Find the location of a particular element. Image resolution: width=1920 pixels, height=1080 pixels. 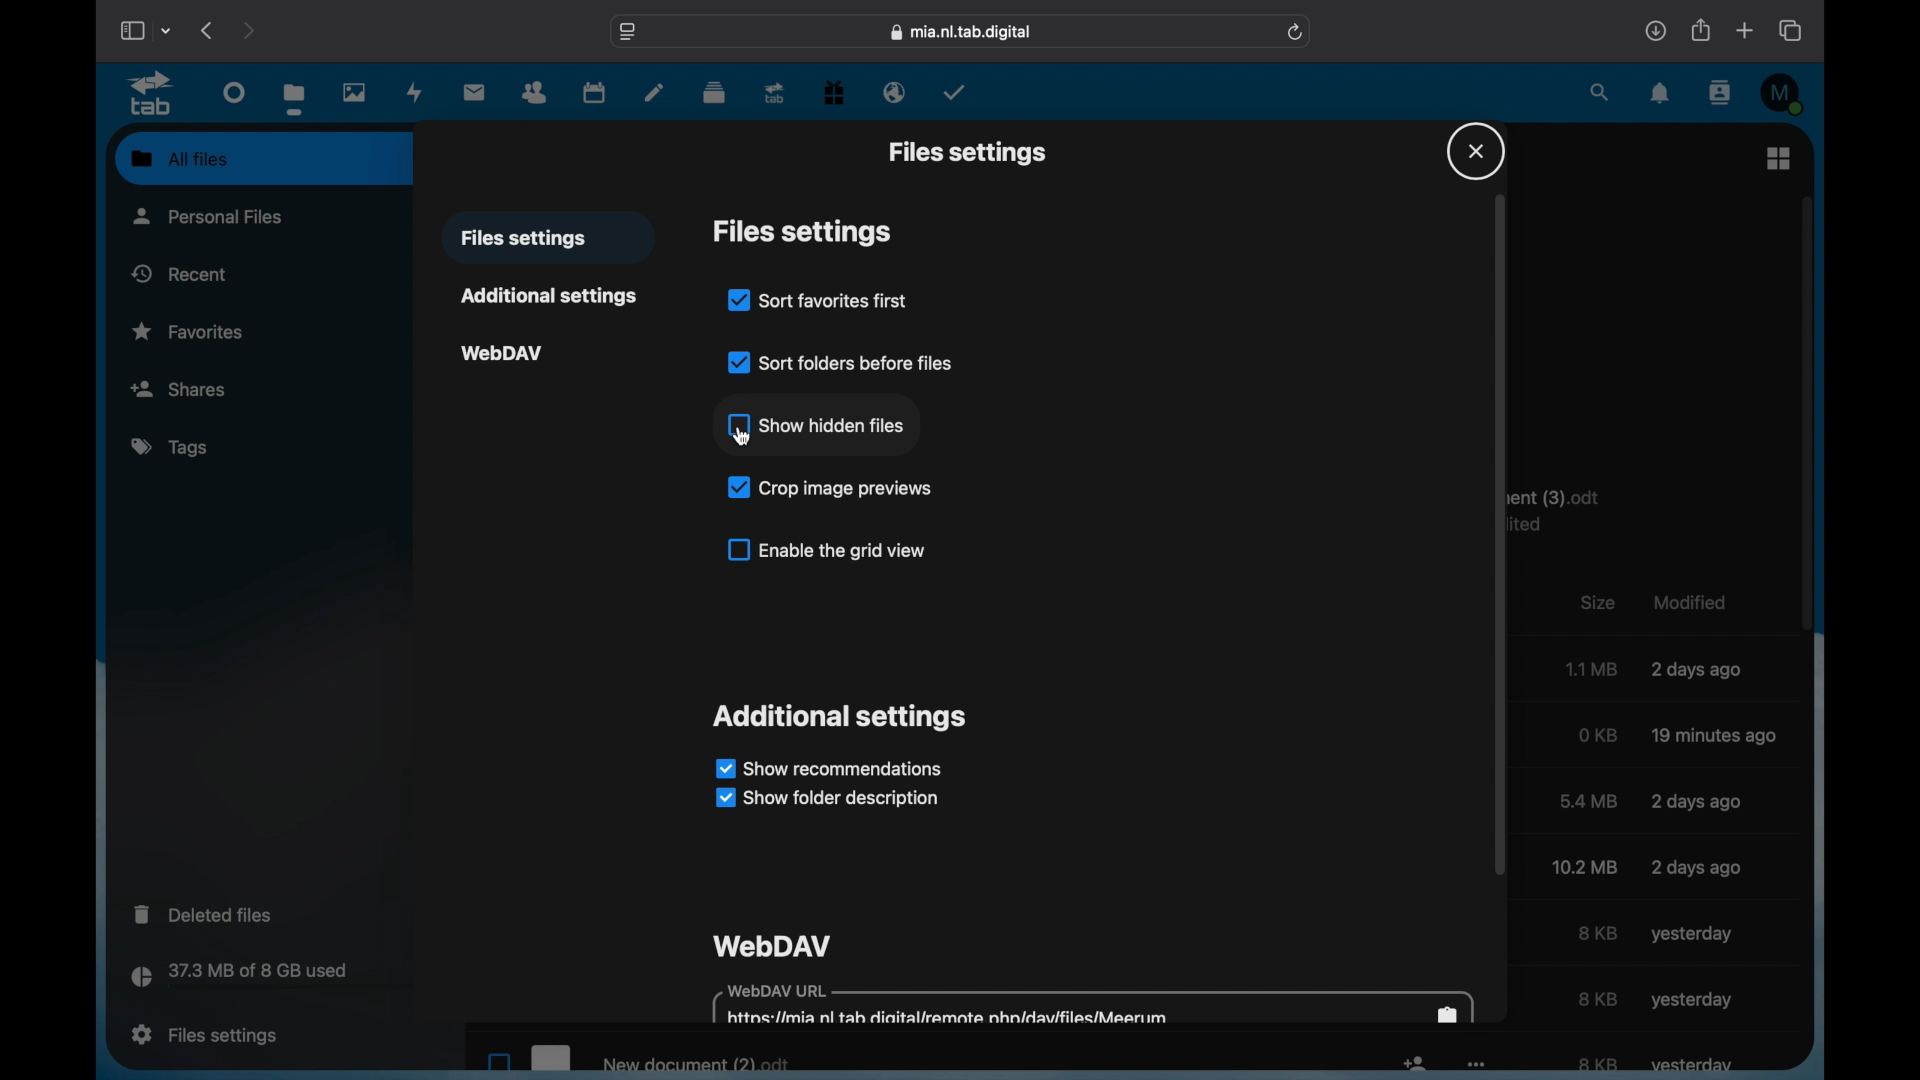

notes is located at coordinates (654, 94).